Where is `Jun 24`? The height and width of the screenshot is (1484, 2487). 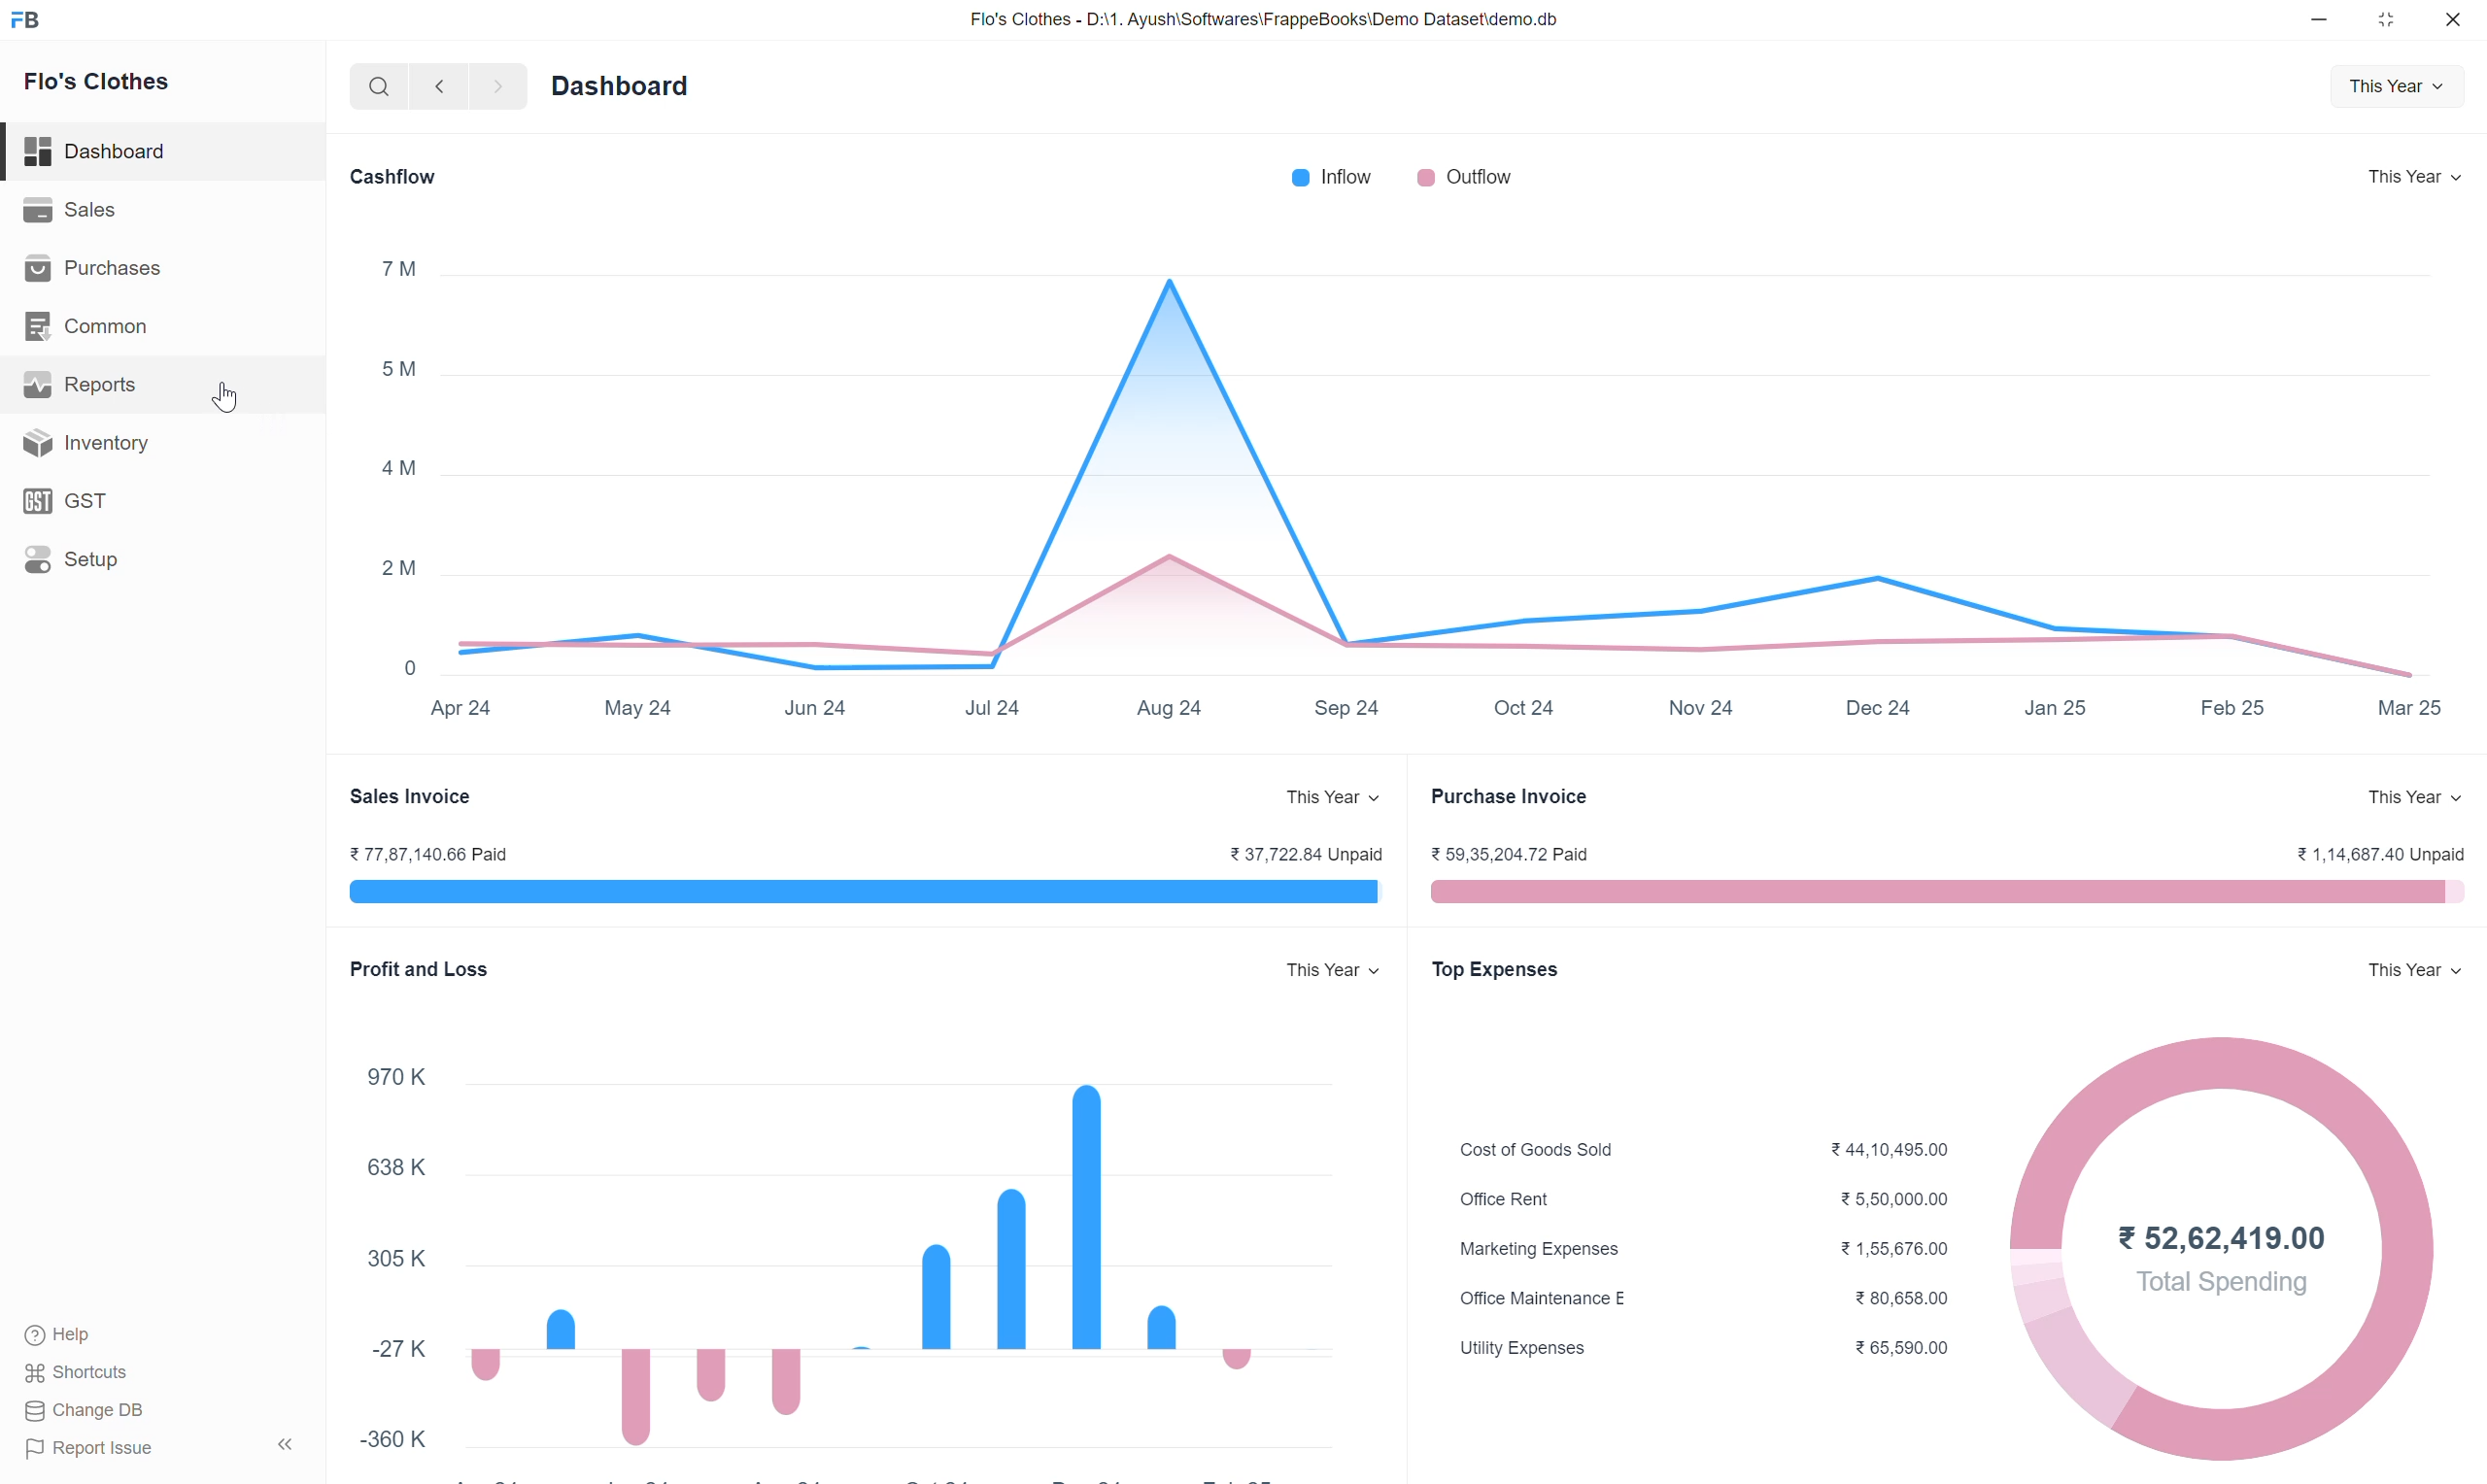
Jun 24 is located at coordinates (814, 709).